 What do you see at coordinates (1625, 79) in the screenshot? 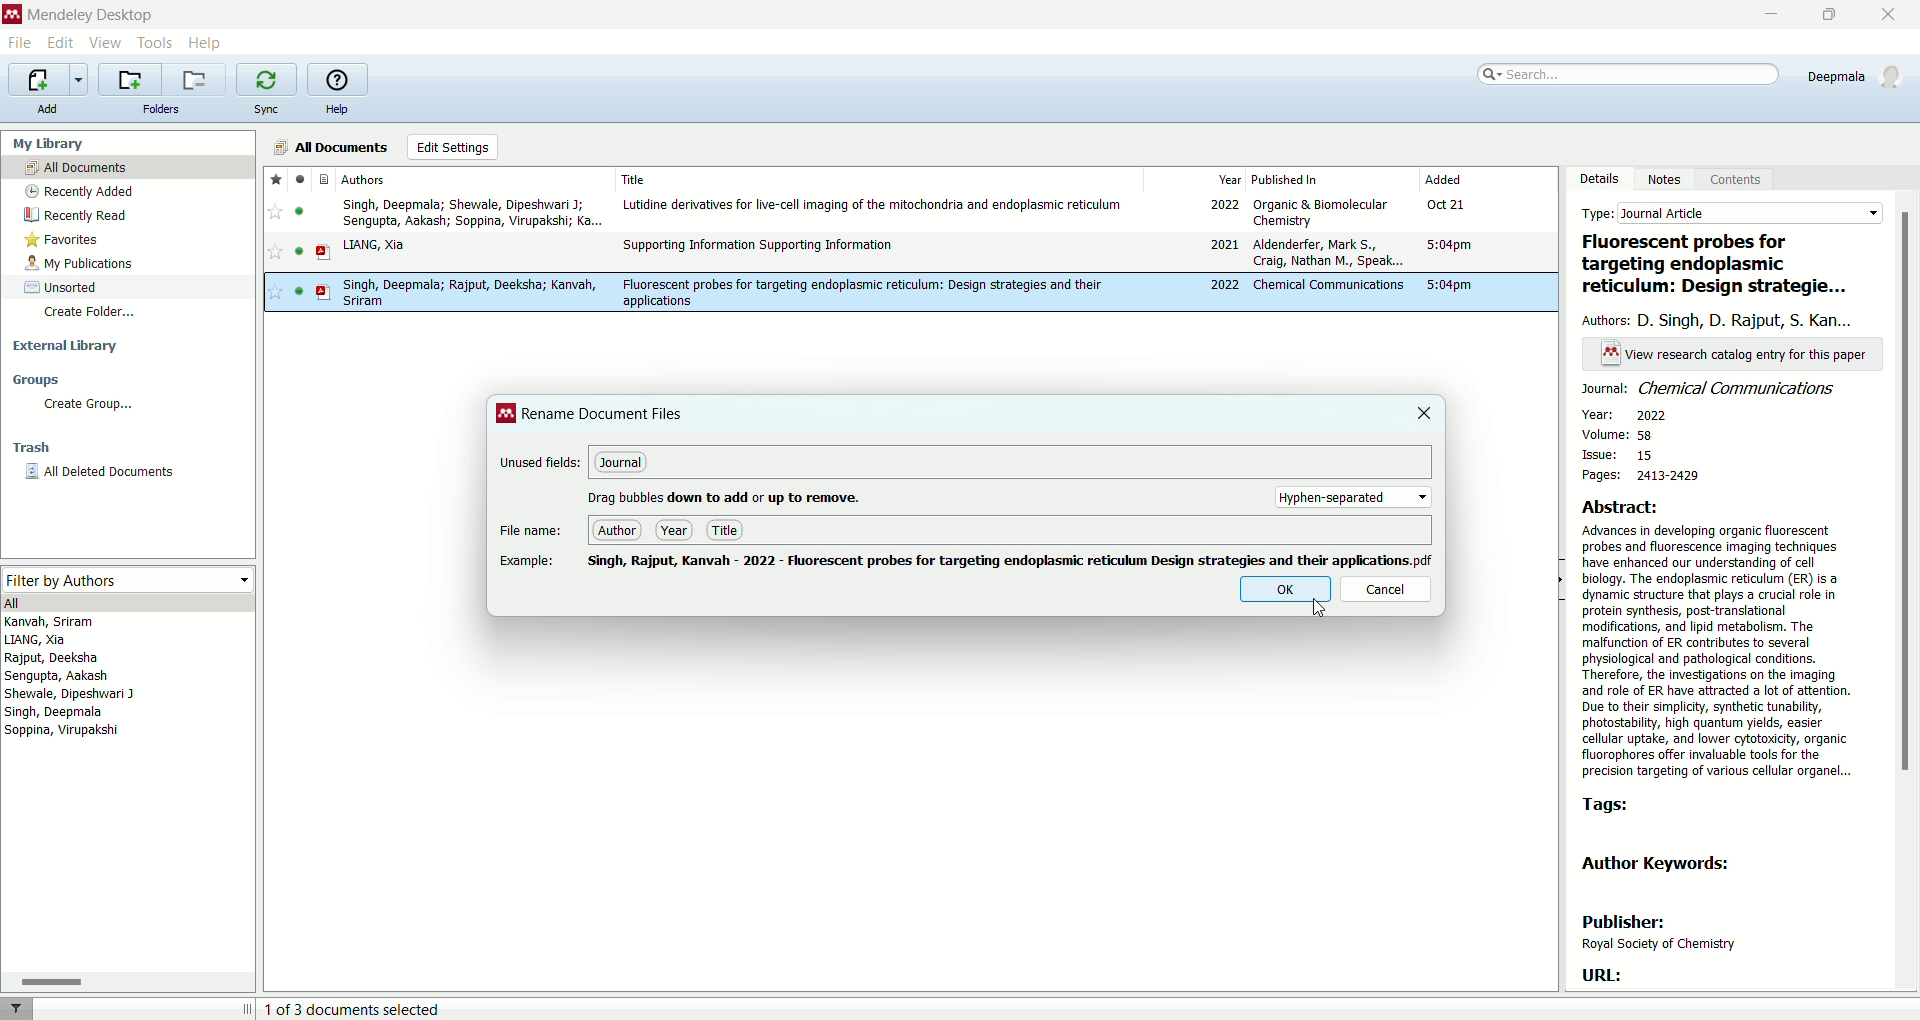
I see `search` at bounding box center [1625, 79].